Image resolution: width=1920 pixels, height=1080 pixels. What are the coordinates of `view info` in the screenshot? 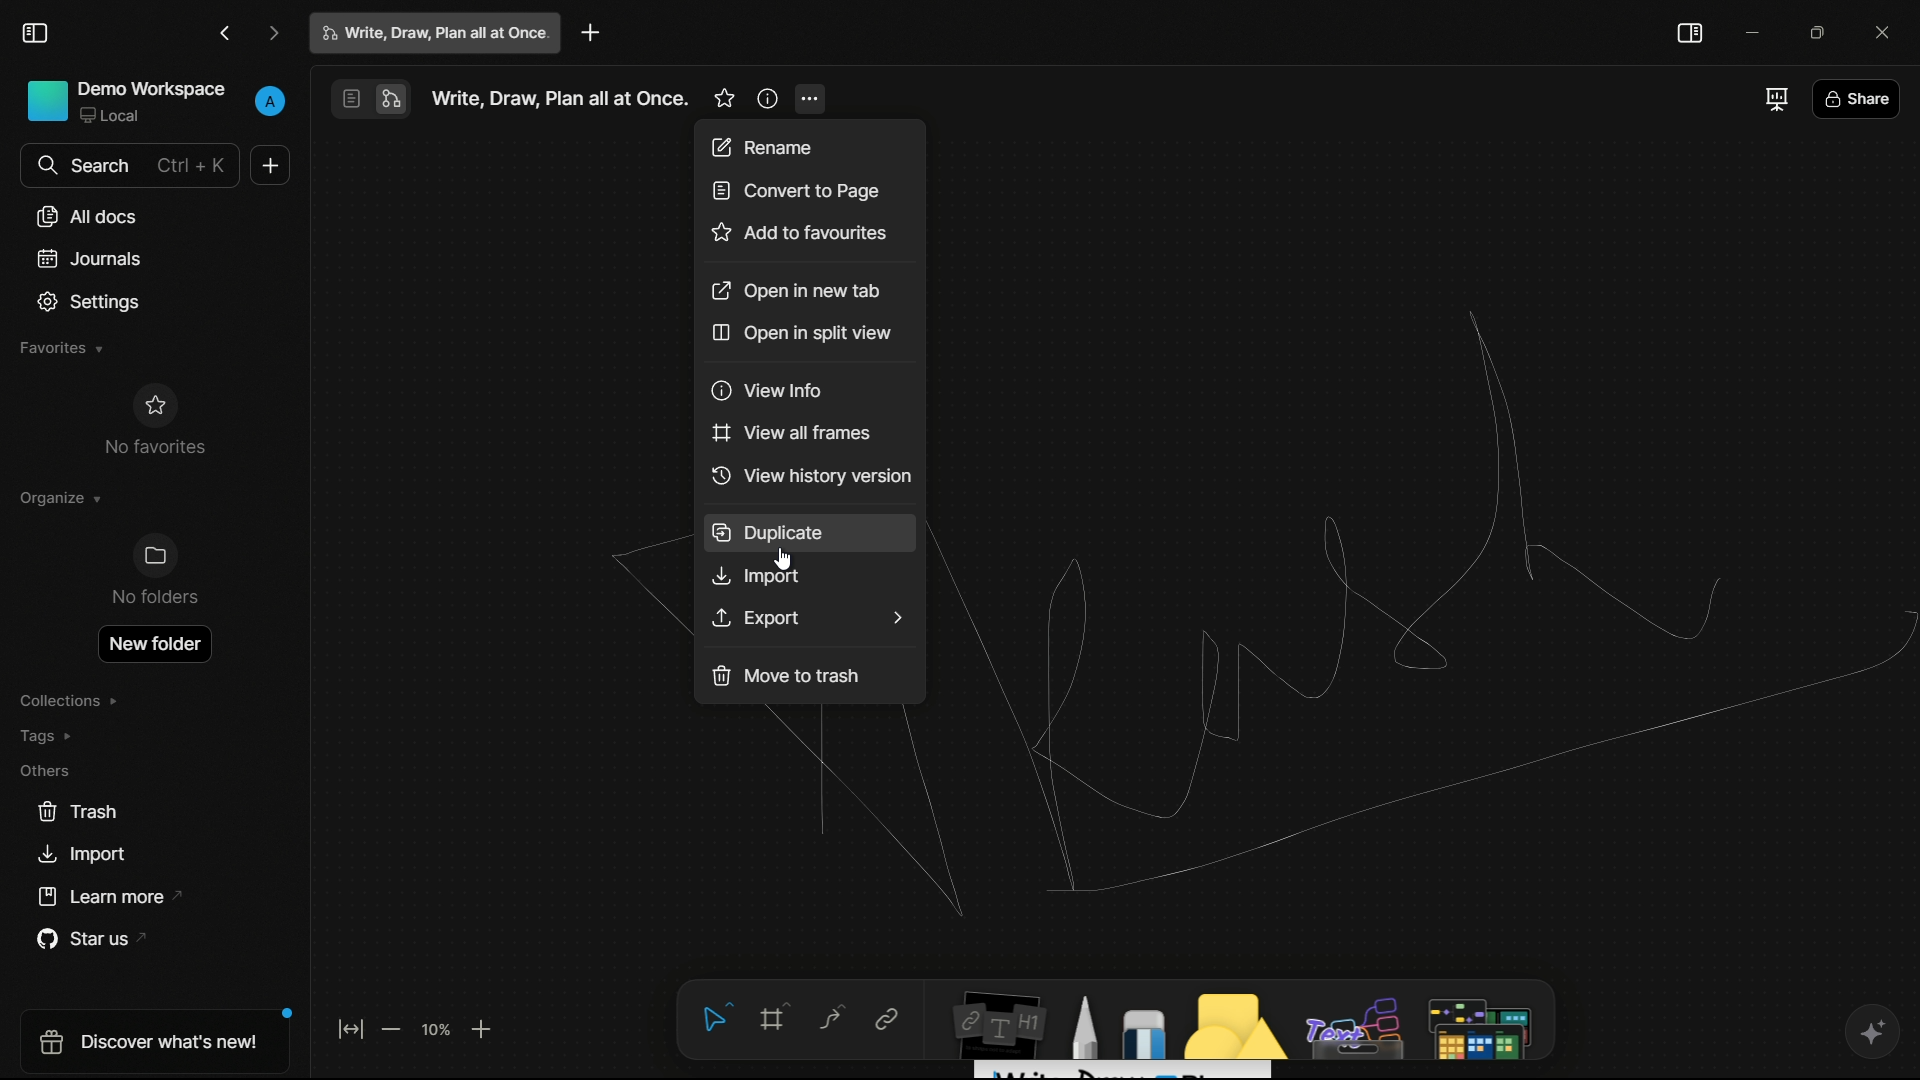 It's located at (765, 391).